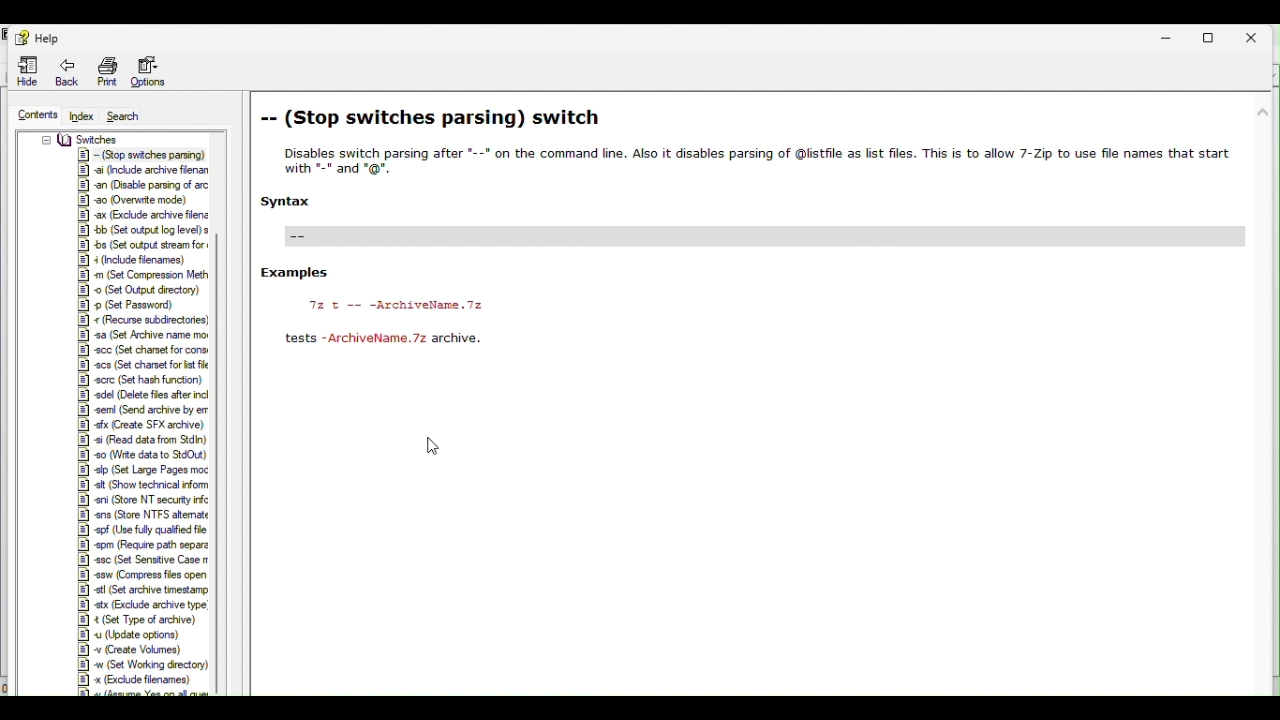 The height and width of the screenshot is (720, 1280). Describe the element at coordinates (81, 117) in the screenshot. I see `Index` at that location.